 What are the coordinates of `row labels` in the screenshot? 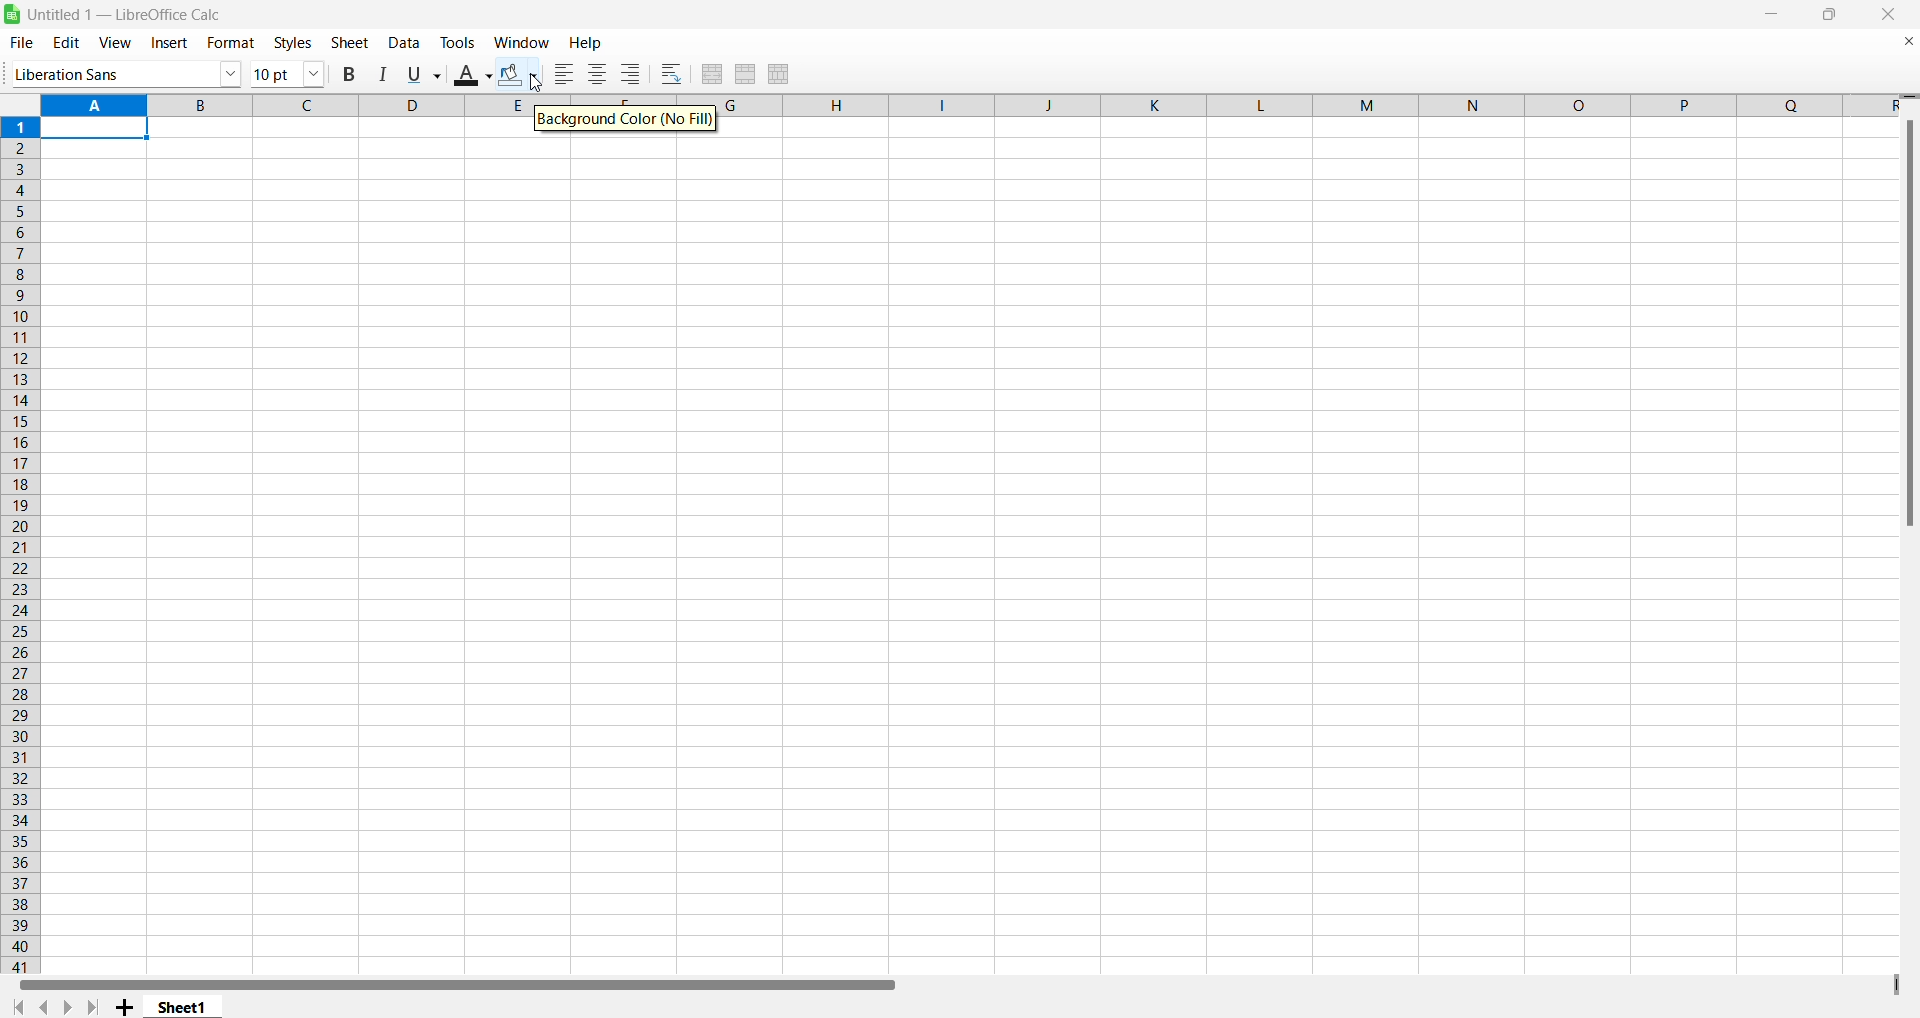 It's located at (18, 542).